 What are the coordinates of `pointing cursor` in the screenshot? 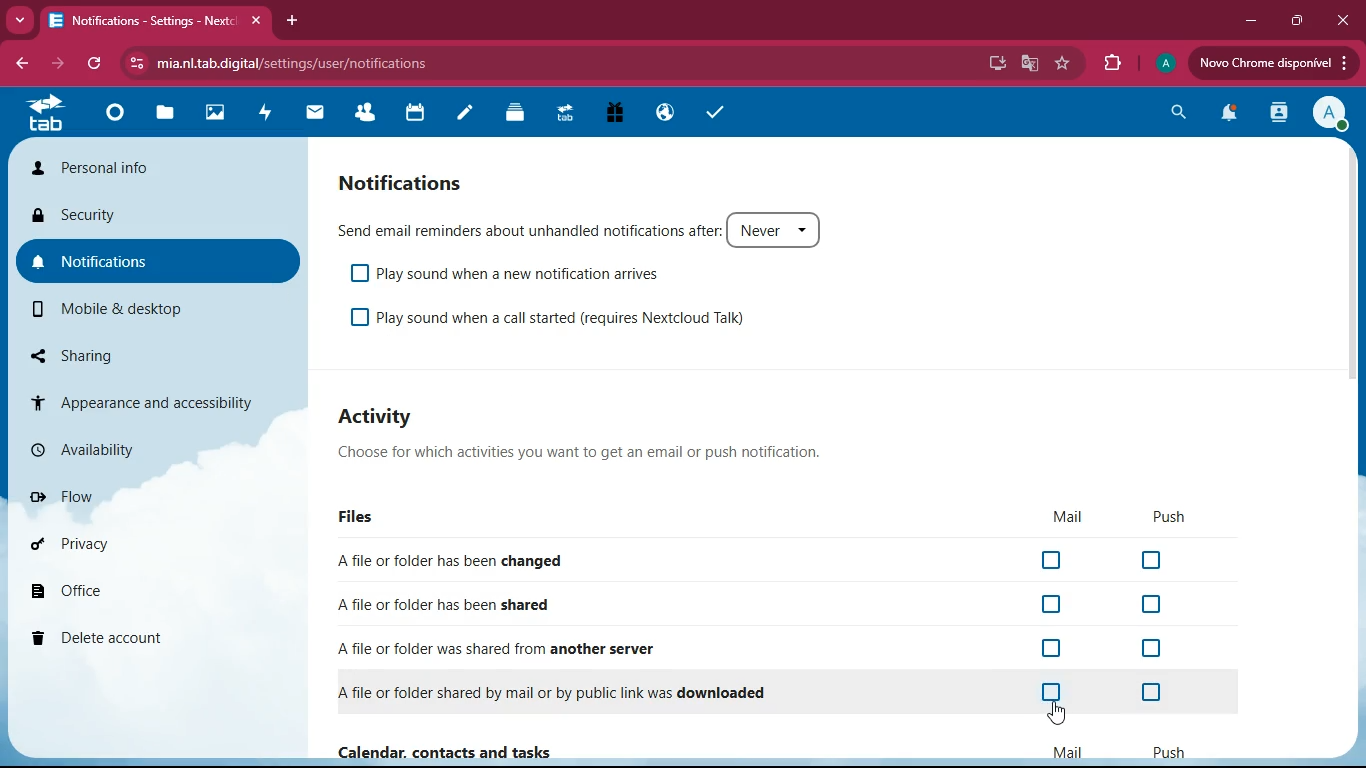 It's located at (1059, 714).